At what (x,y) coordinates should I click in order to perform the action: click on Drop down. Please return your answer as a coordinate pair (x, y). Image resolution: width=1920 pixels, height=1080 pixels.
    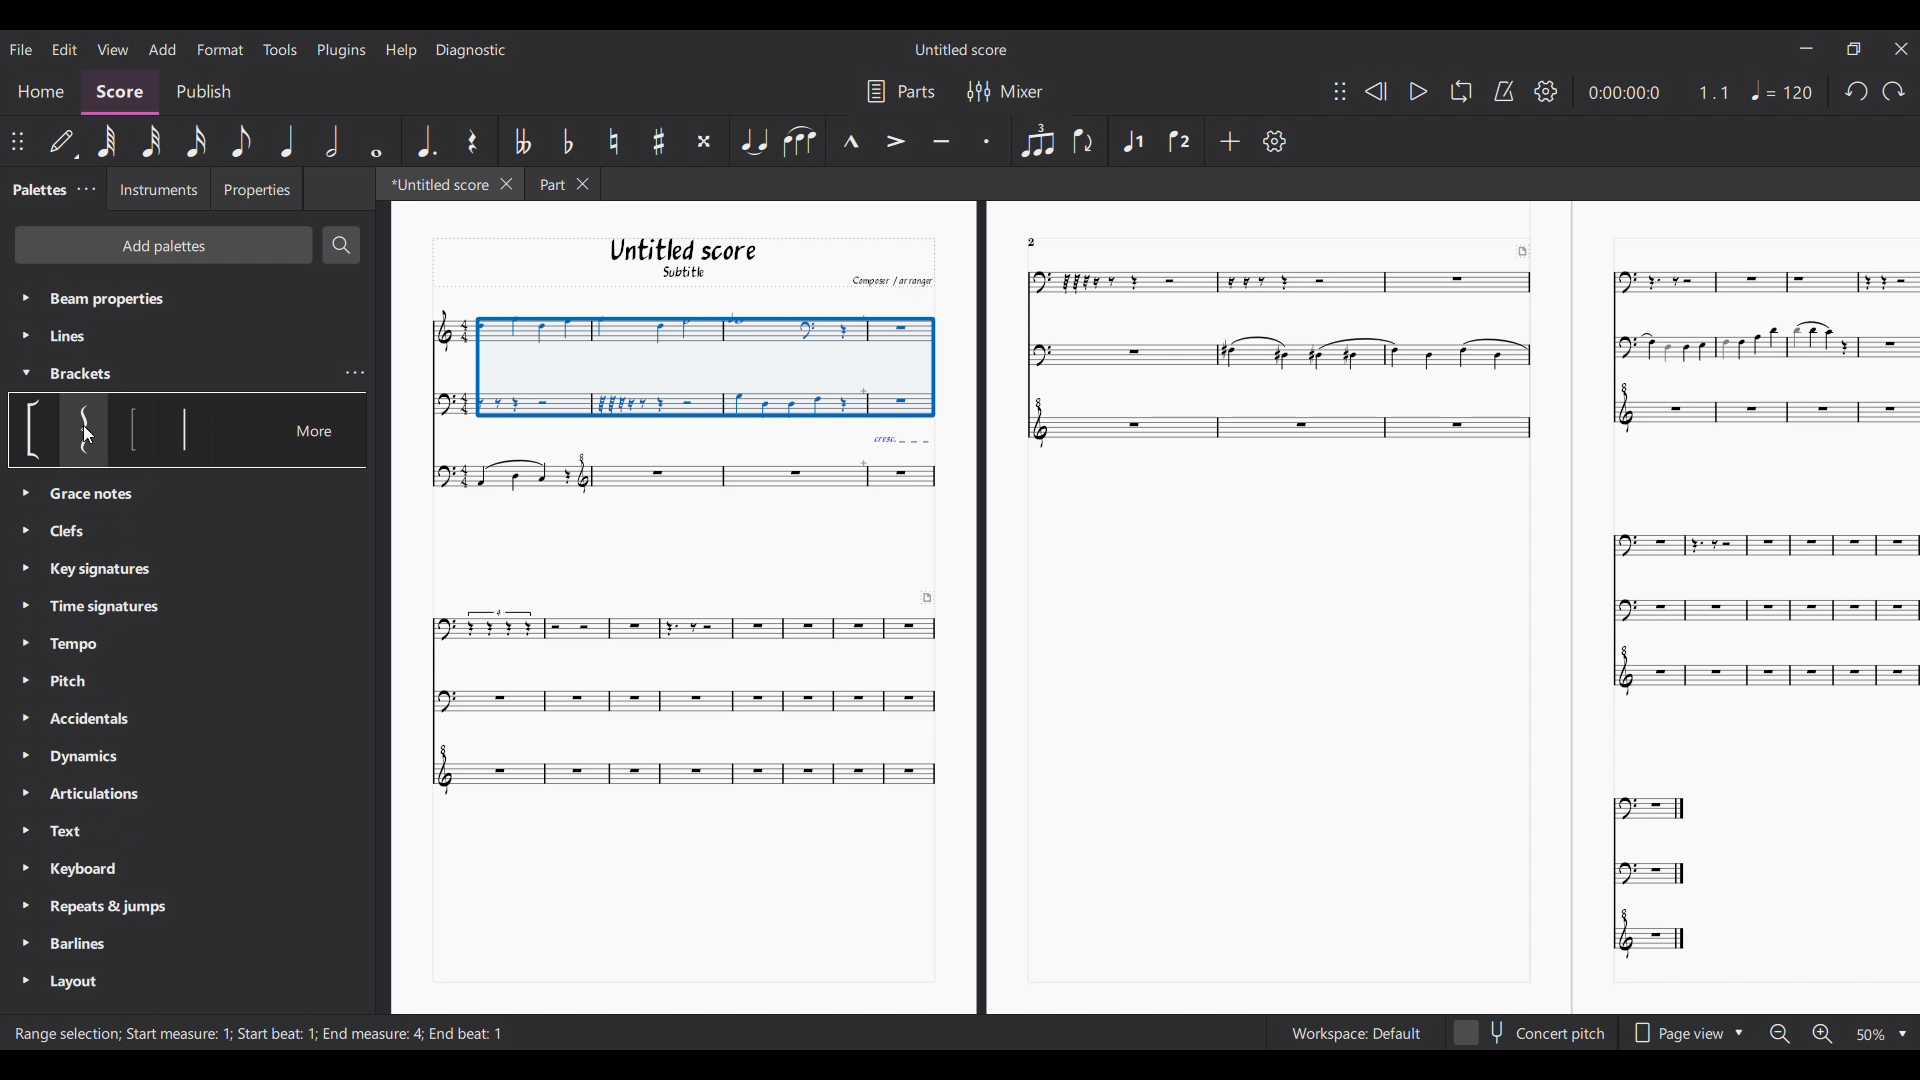
    Looking at the image, I should click on (1742, 1031).